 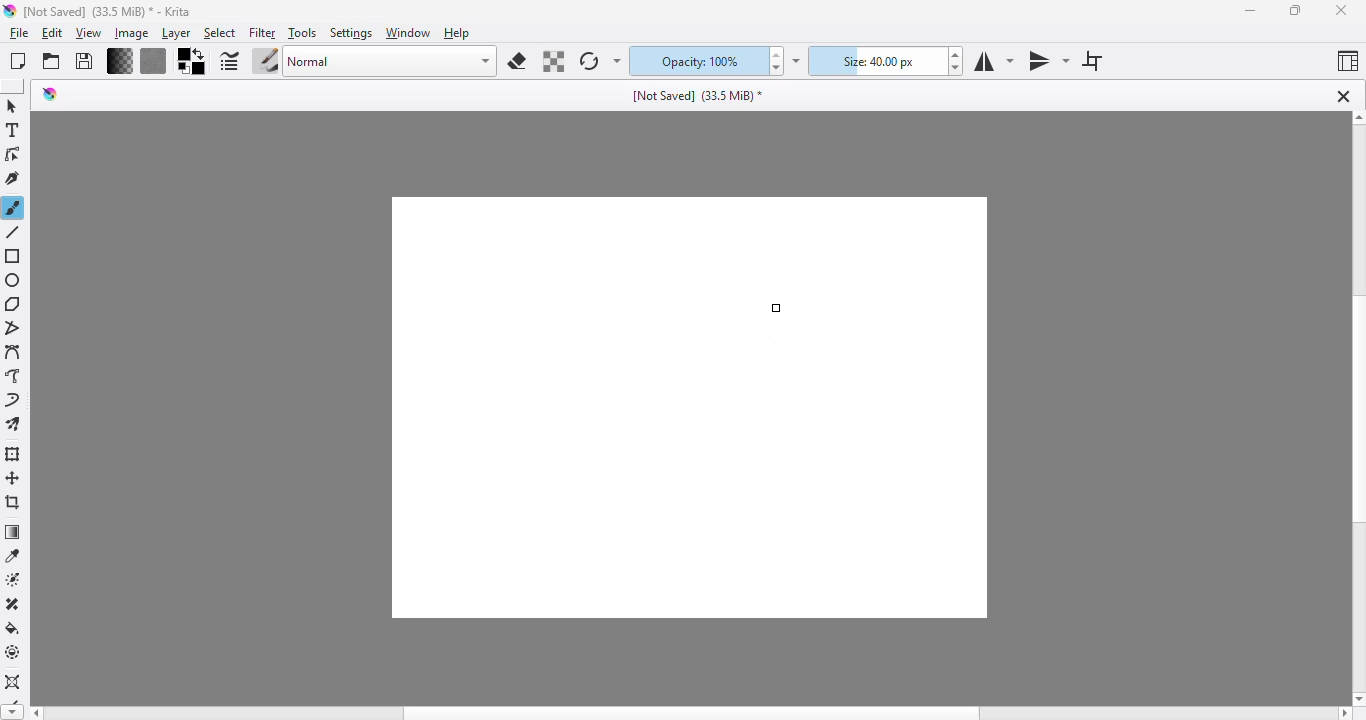 What do you see at coordinates (176, 33) in the screenshot?
I see `layer` at bounding box center [176, 33].